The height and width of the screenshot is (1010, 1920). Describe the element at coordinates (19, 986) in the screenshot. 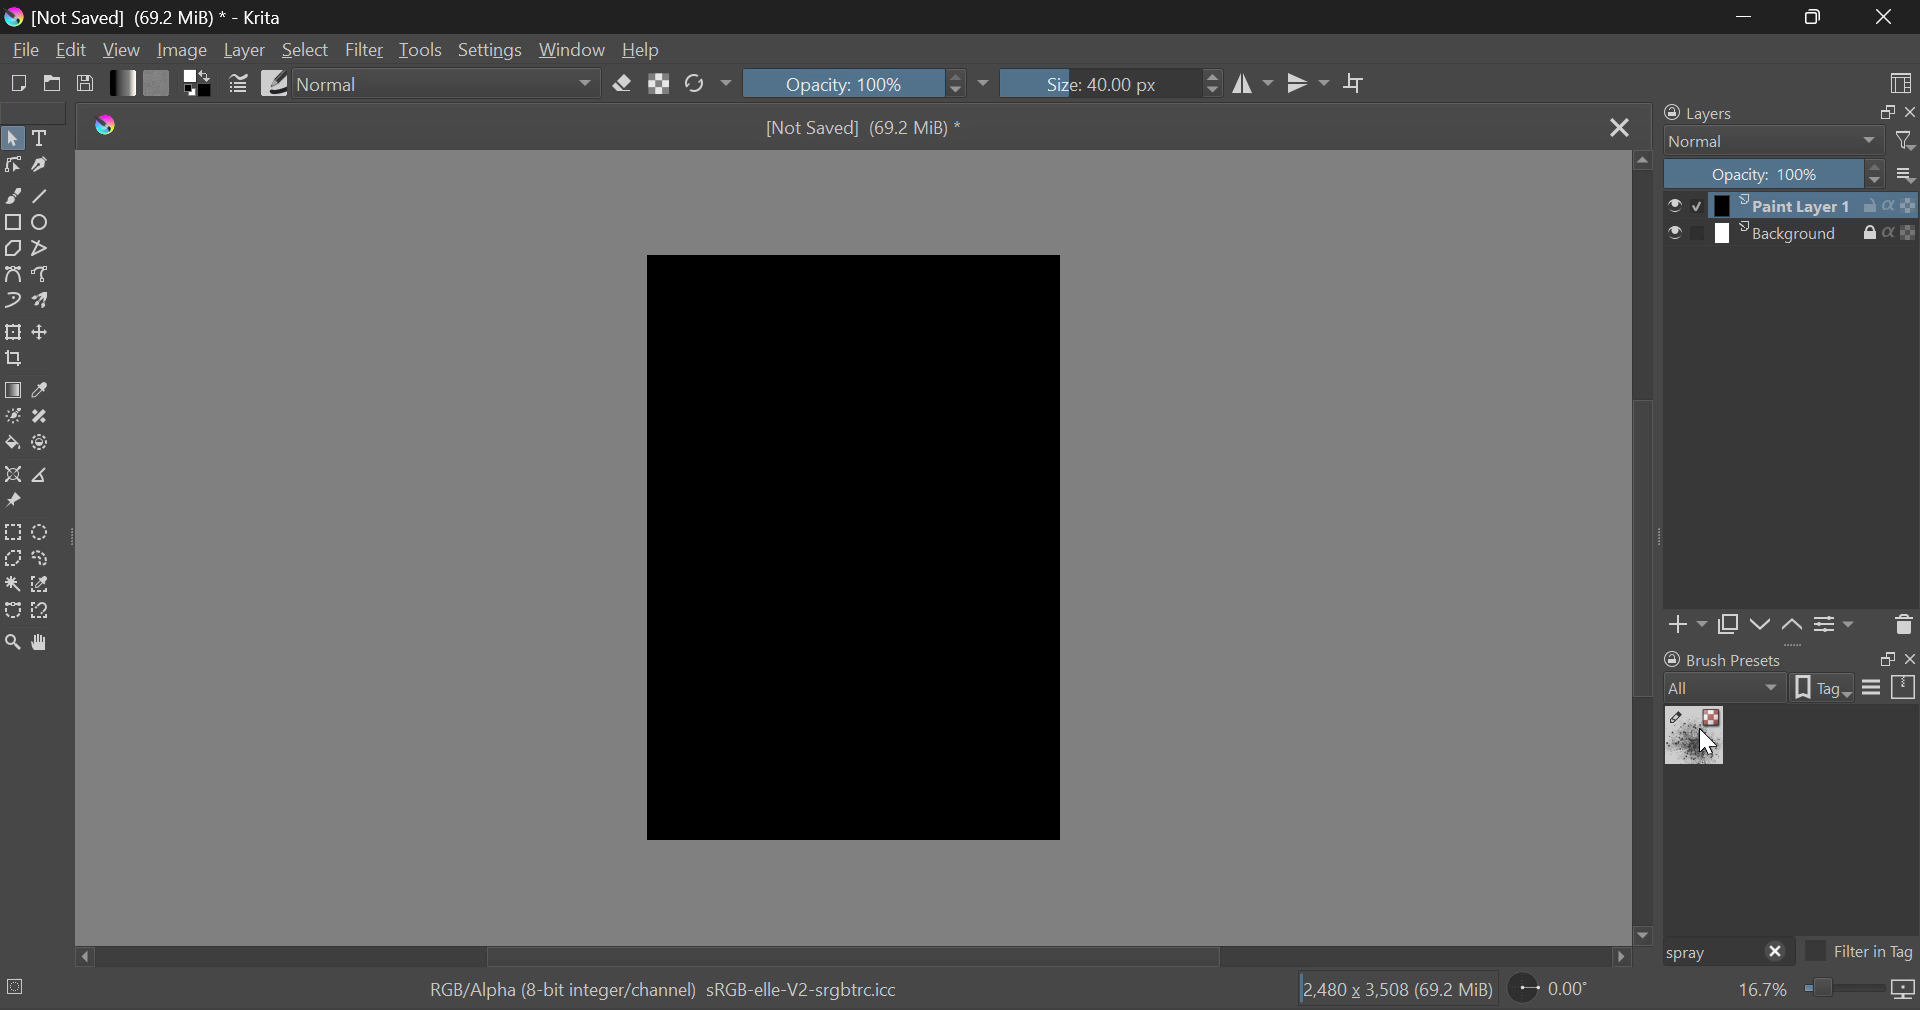

I see `selection` at that location.